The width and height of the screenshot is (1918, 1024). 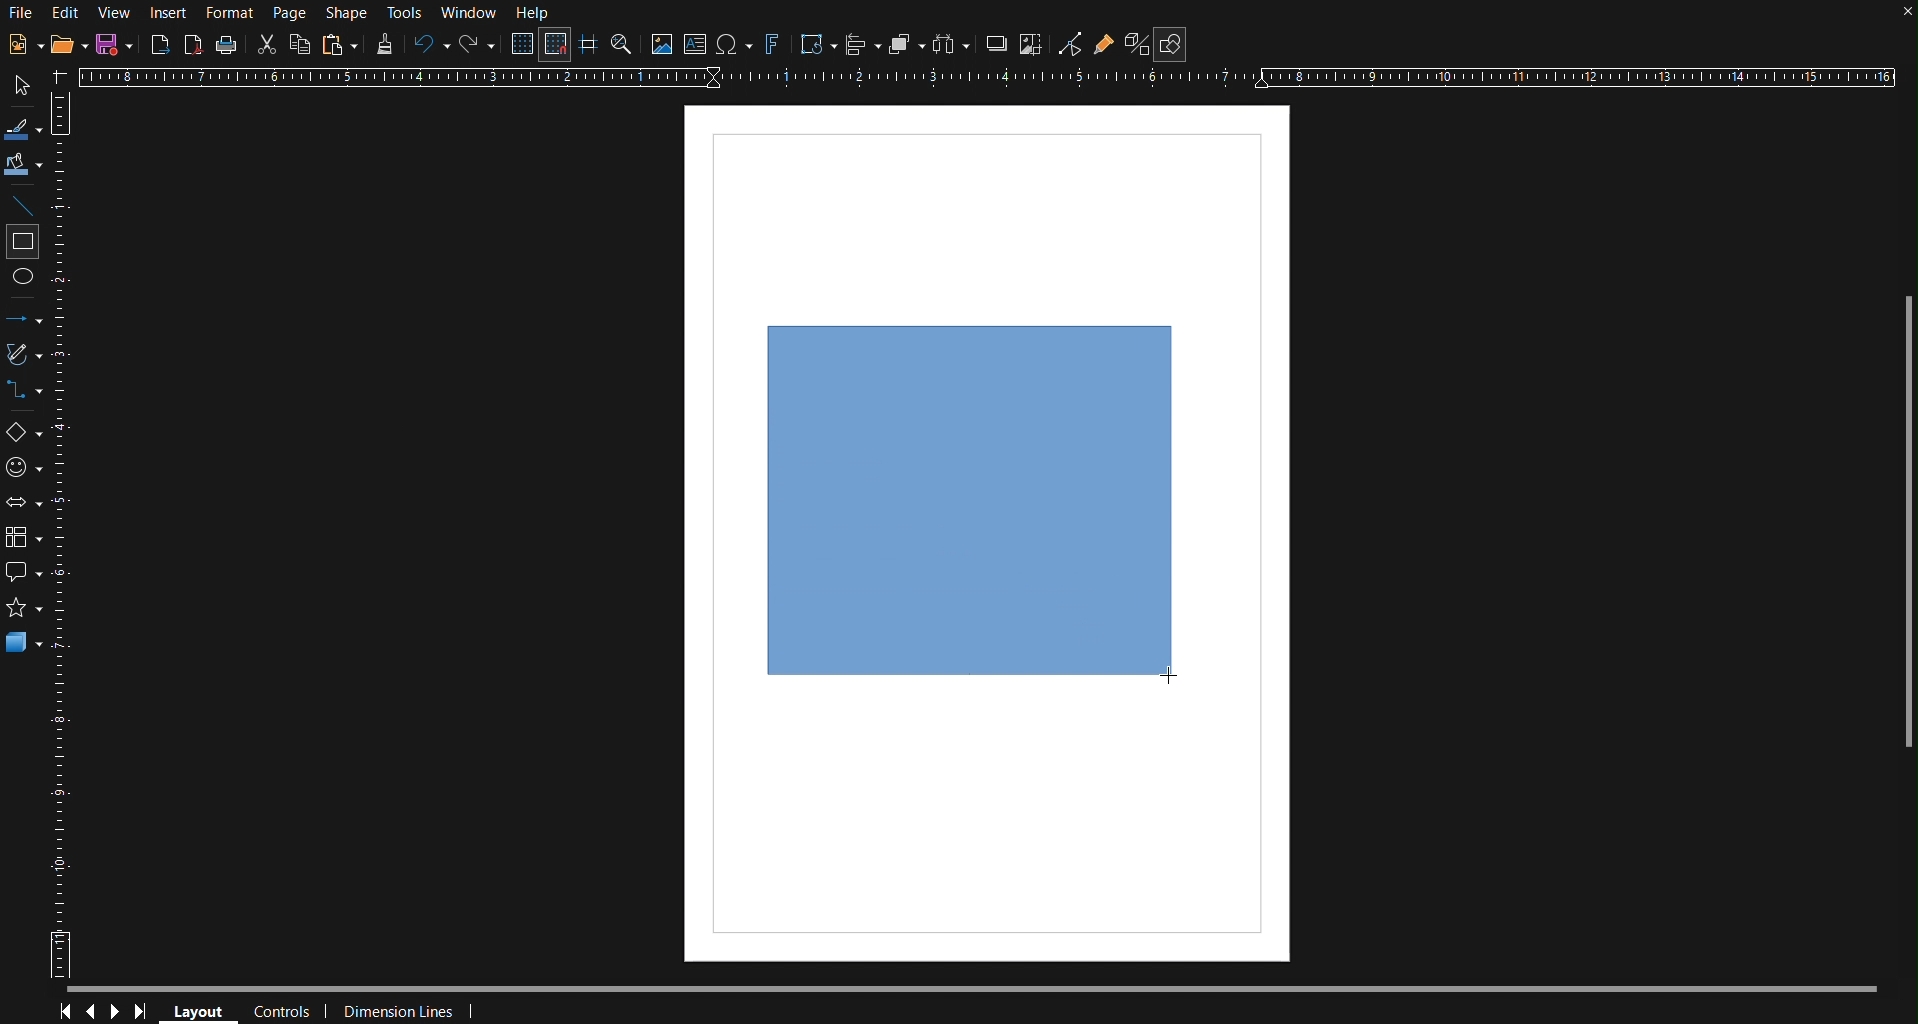 What do you see at coordinates (1906, 532) in the screenshot?
I see `Scrollbar` at bounding box center [1906, 532].